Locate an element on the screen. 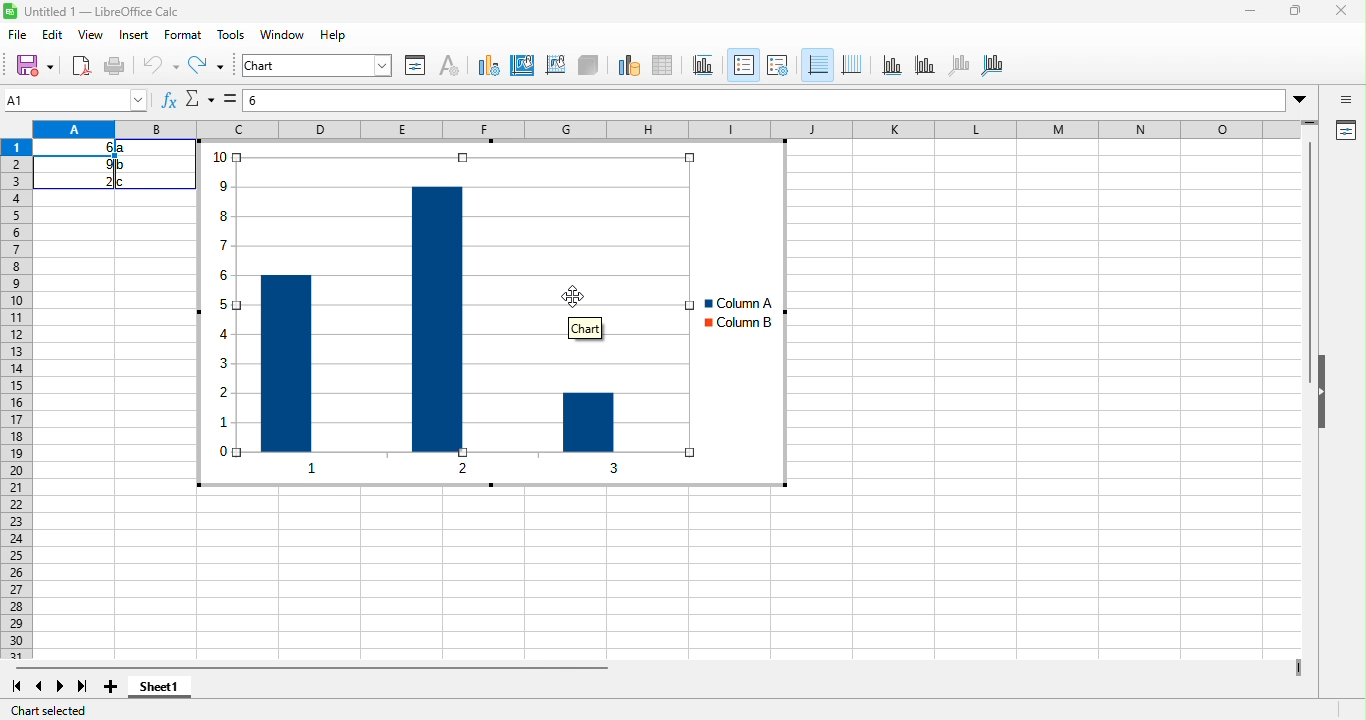 This screenshot has height=720, width=1366. titles is located at coordinates (700, 65).